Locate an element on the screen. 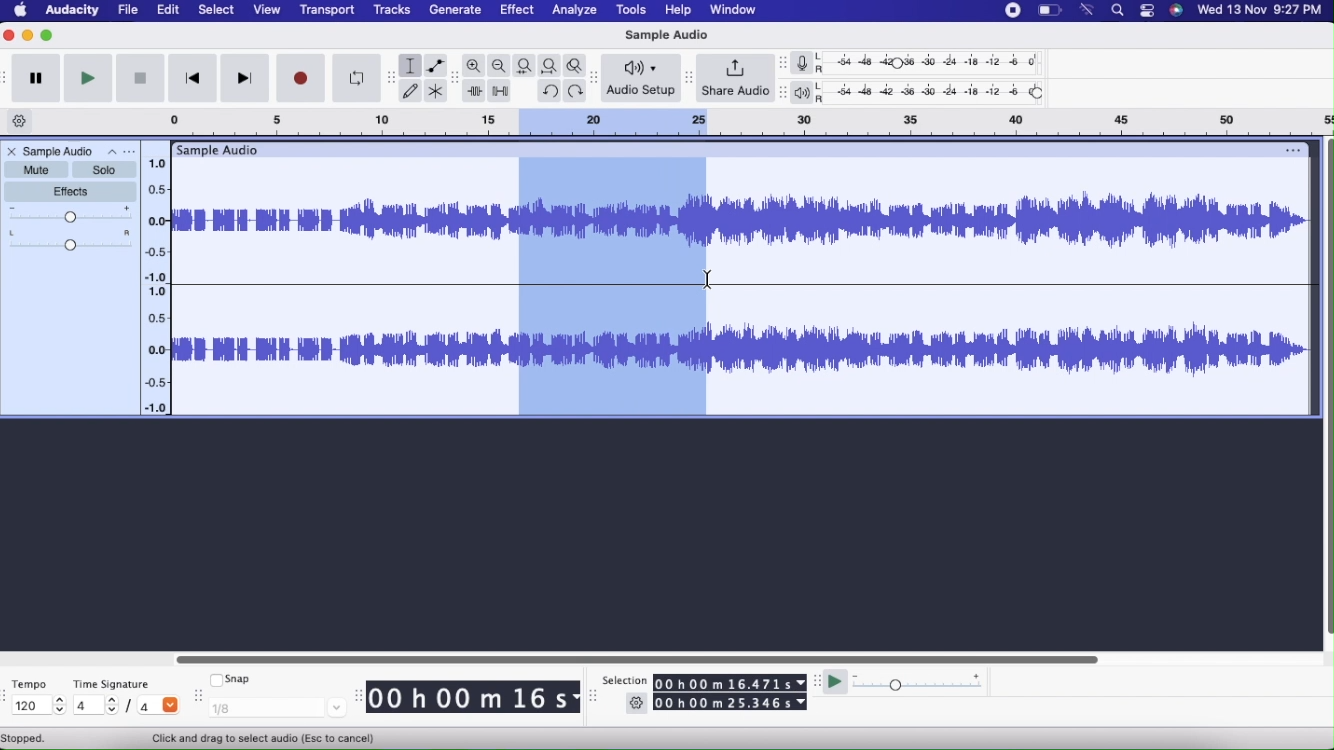 This screenshot has height=750, width=1334. Selection is located at coordinates (615, 287).